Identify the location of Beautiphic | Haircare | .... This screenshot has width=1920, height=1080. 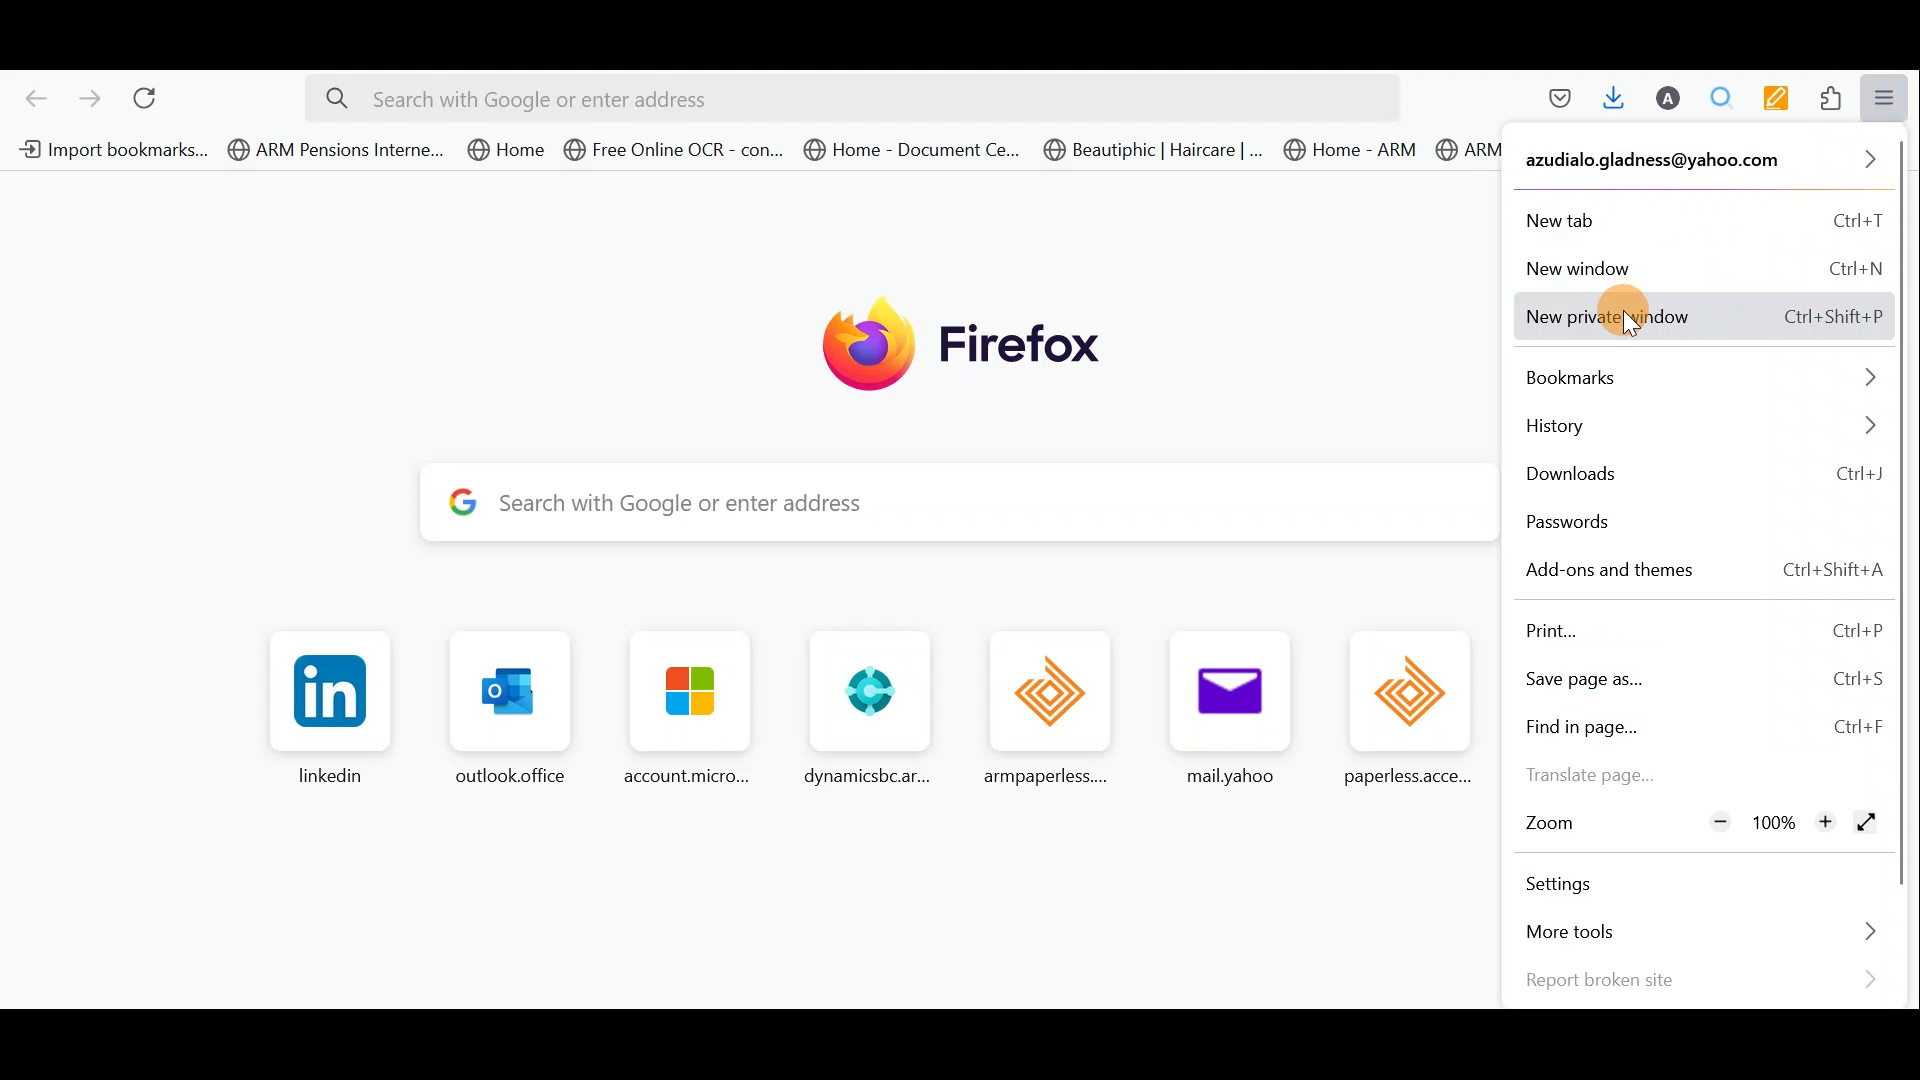
(1154, 152).